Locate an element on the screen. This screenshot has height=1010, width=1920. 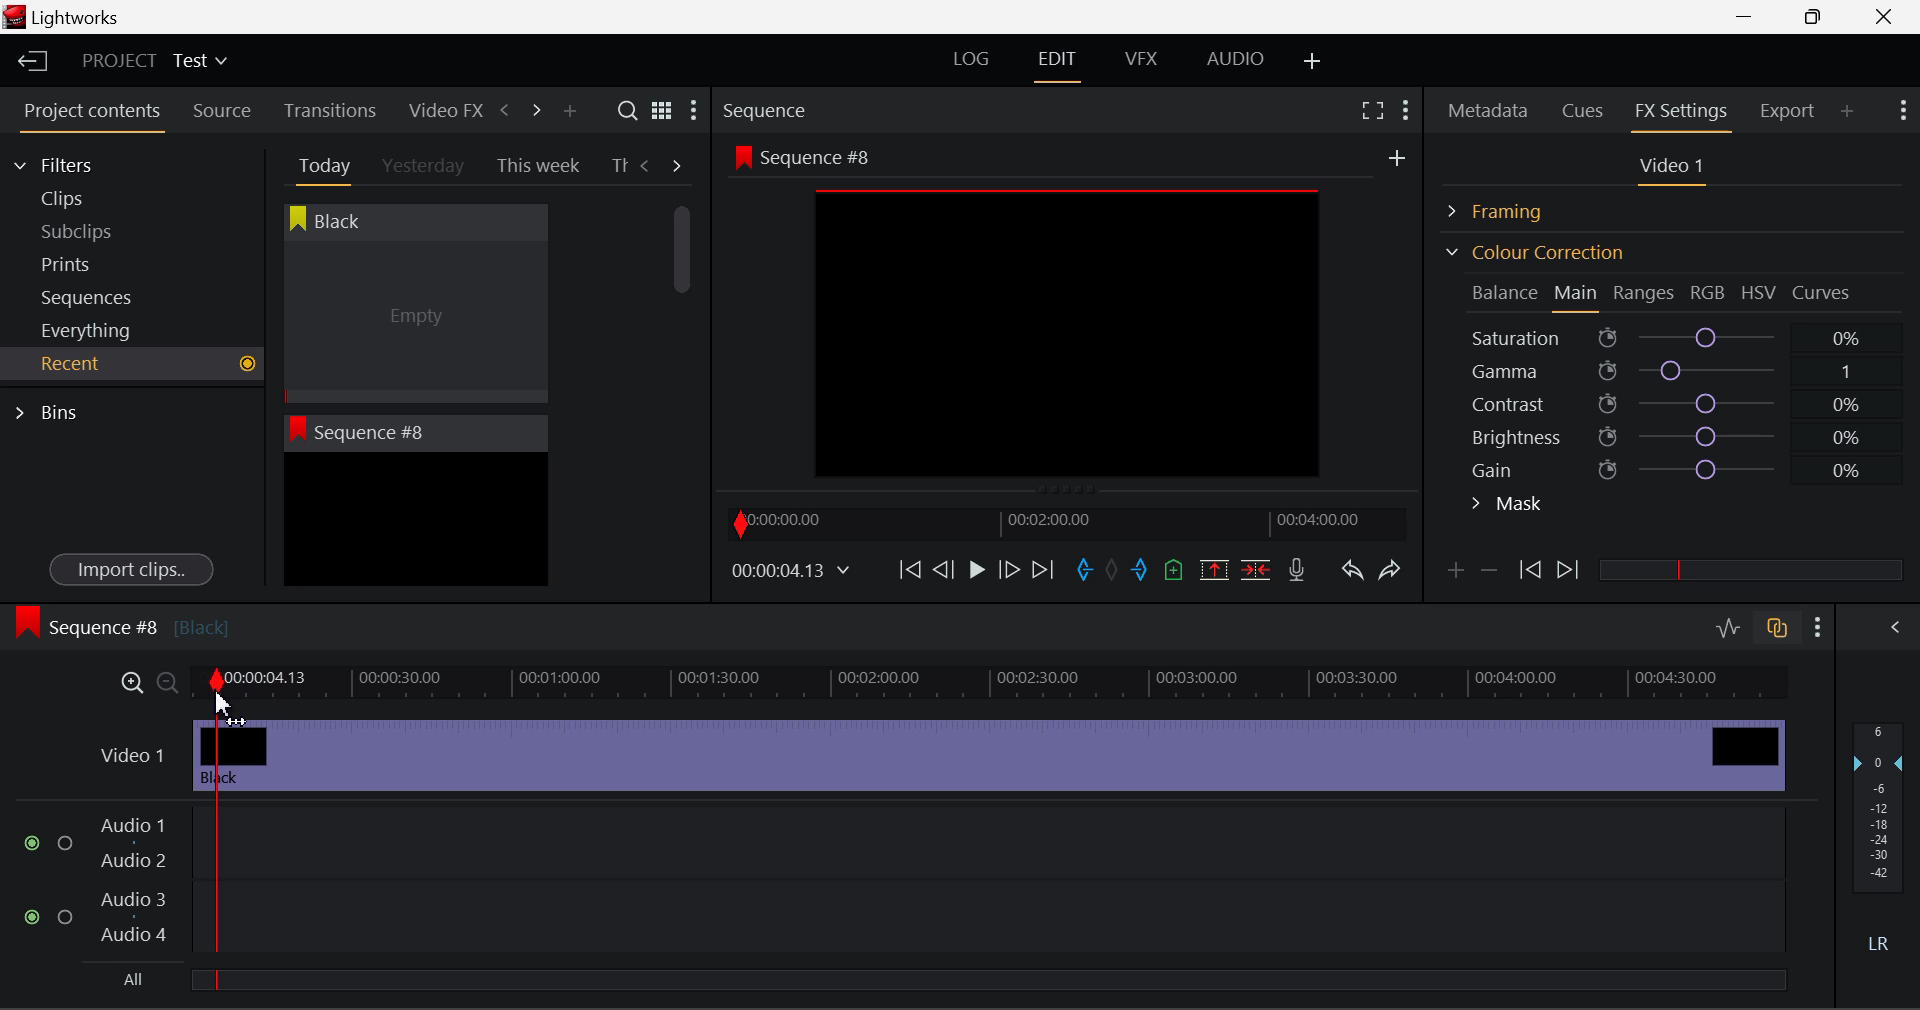
Frame Time is located at coordinates (792, 572).